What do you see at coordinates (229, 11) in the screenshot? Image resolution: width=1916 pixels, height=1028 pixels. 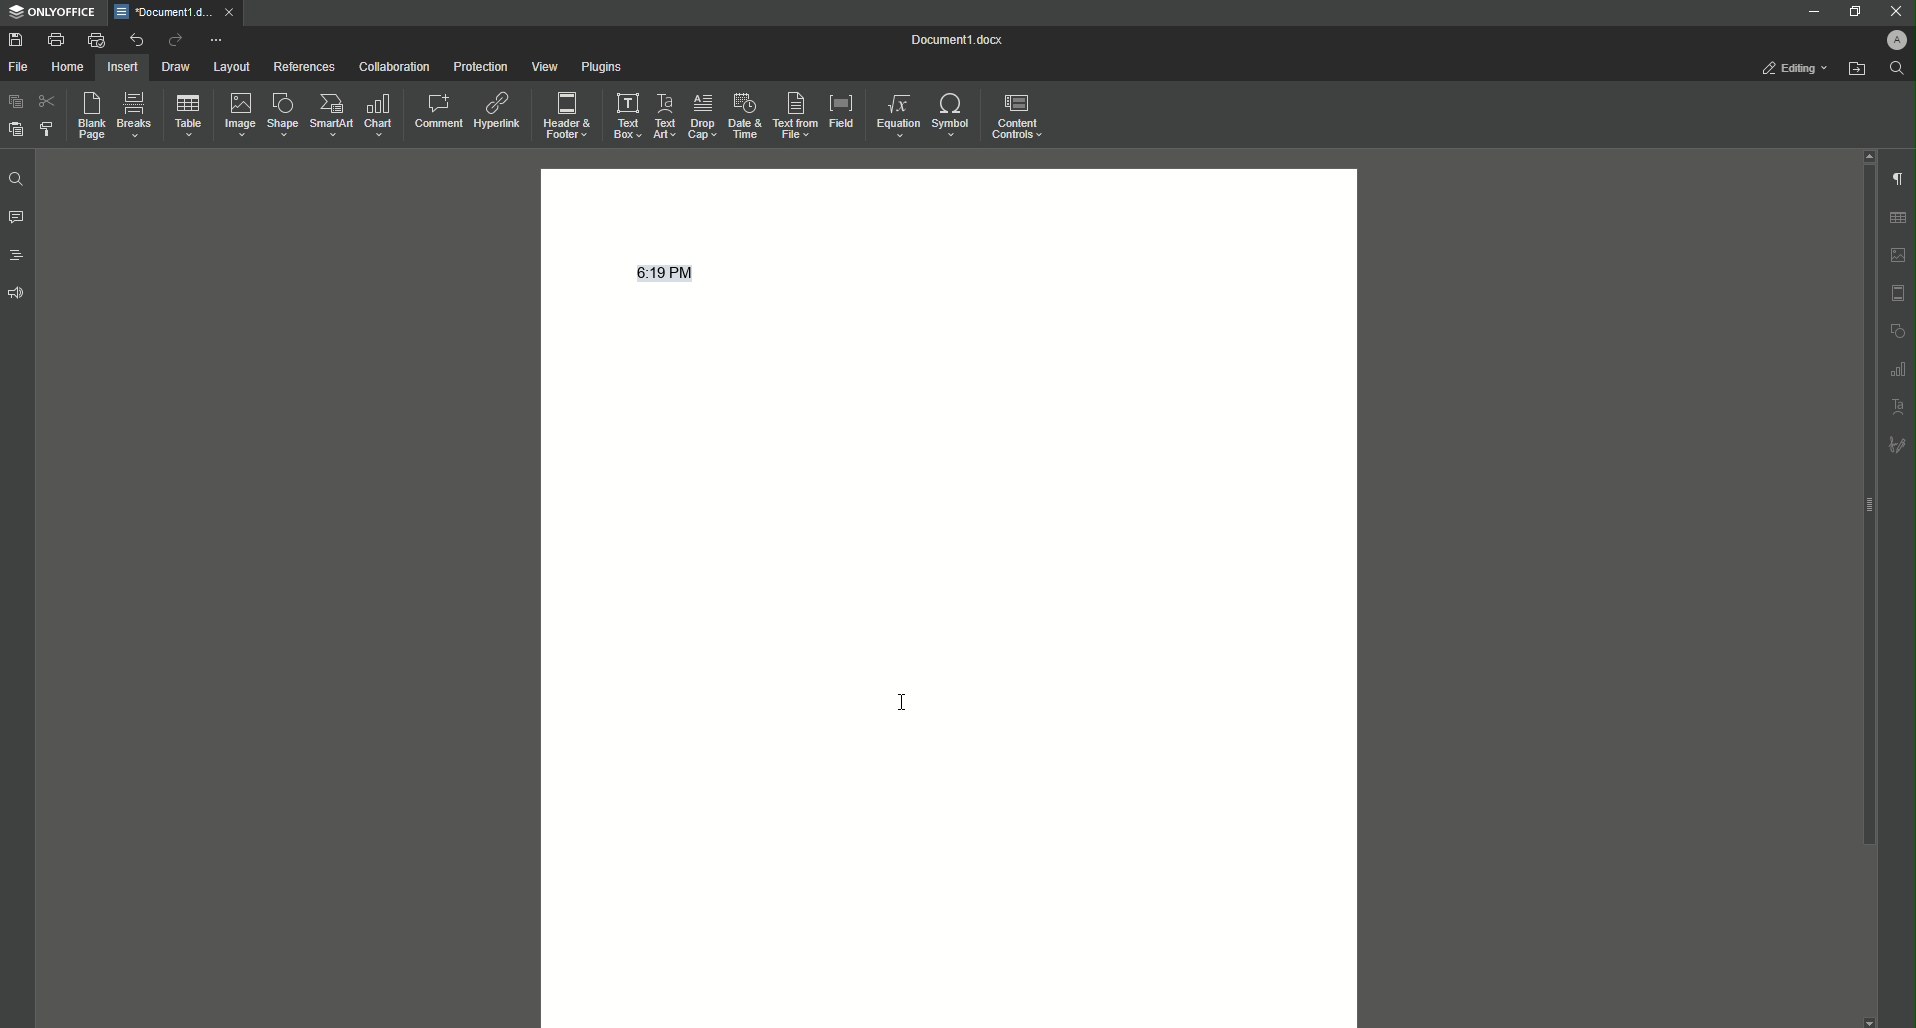 I see `close` at bounding box center [229, 11].